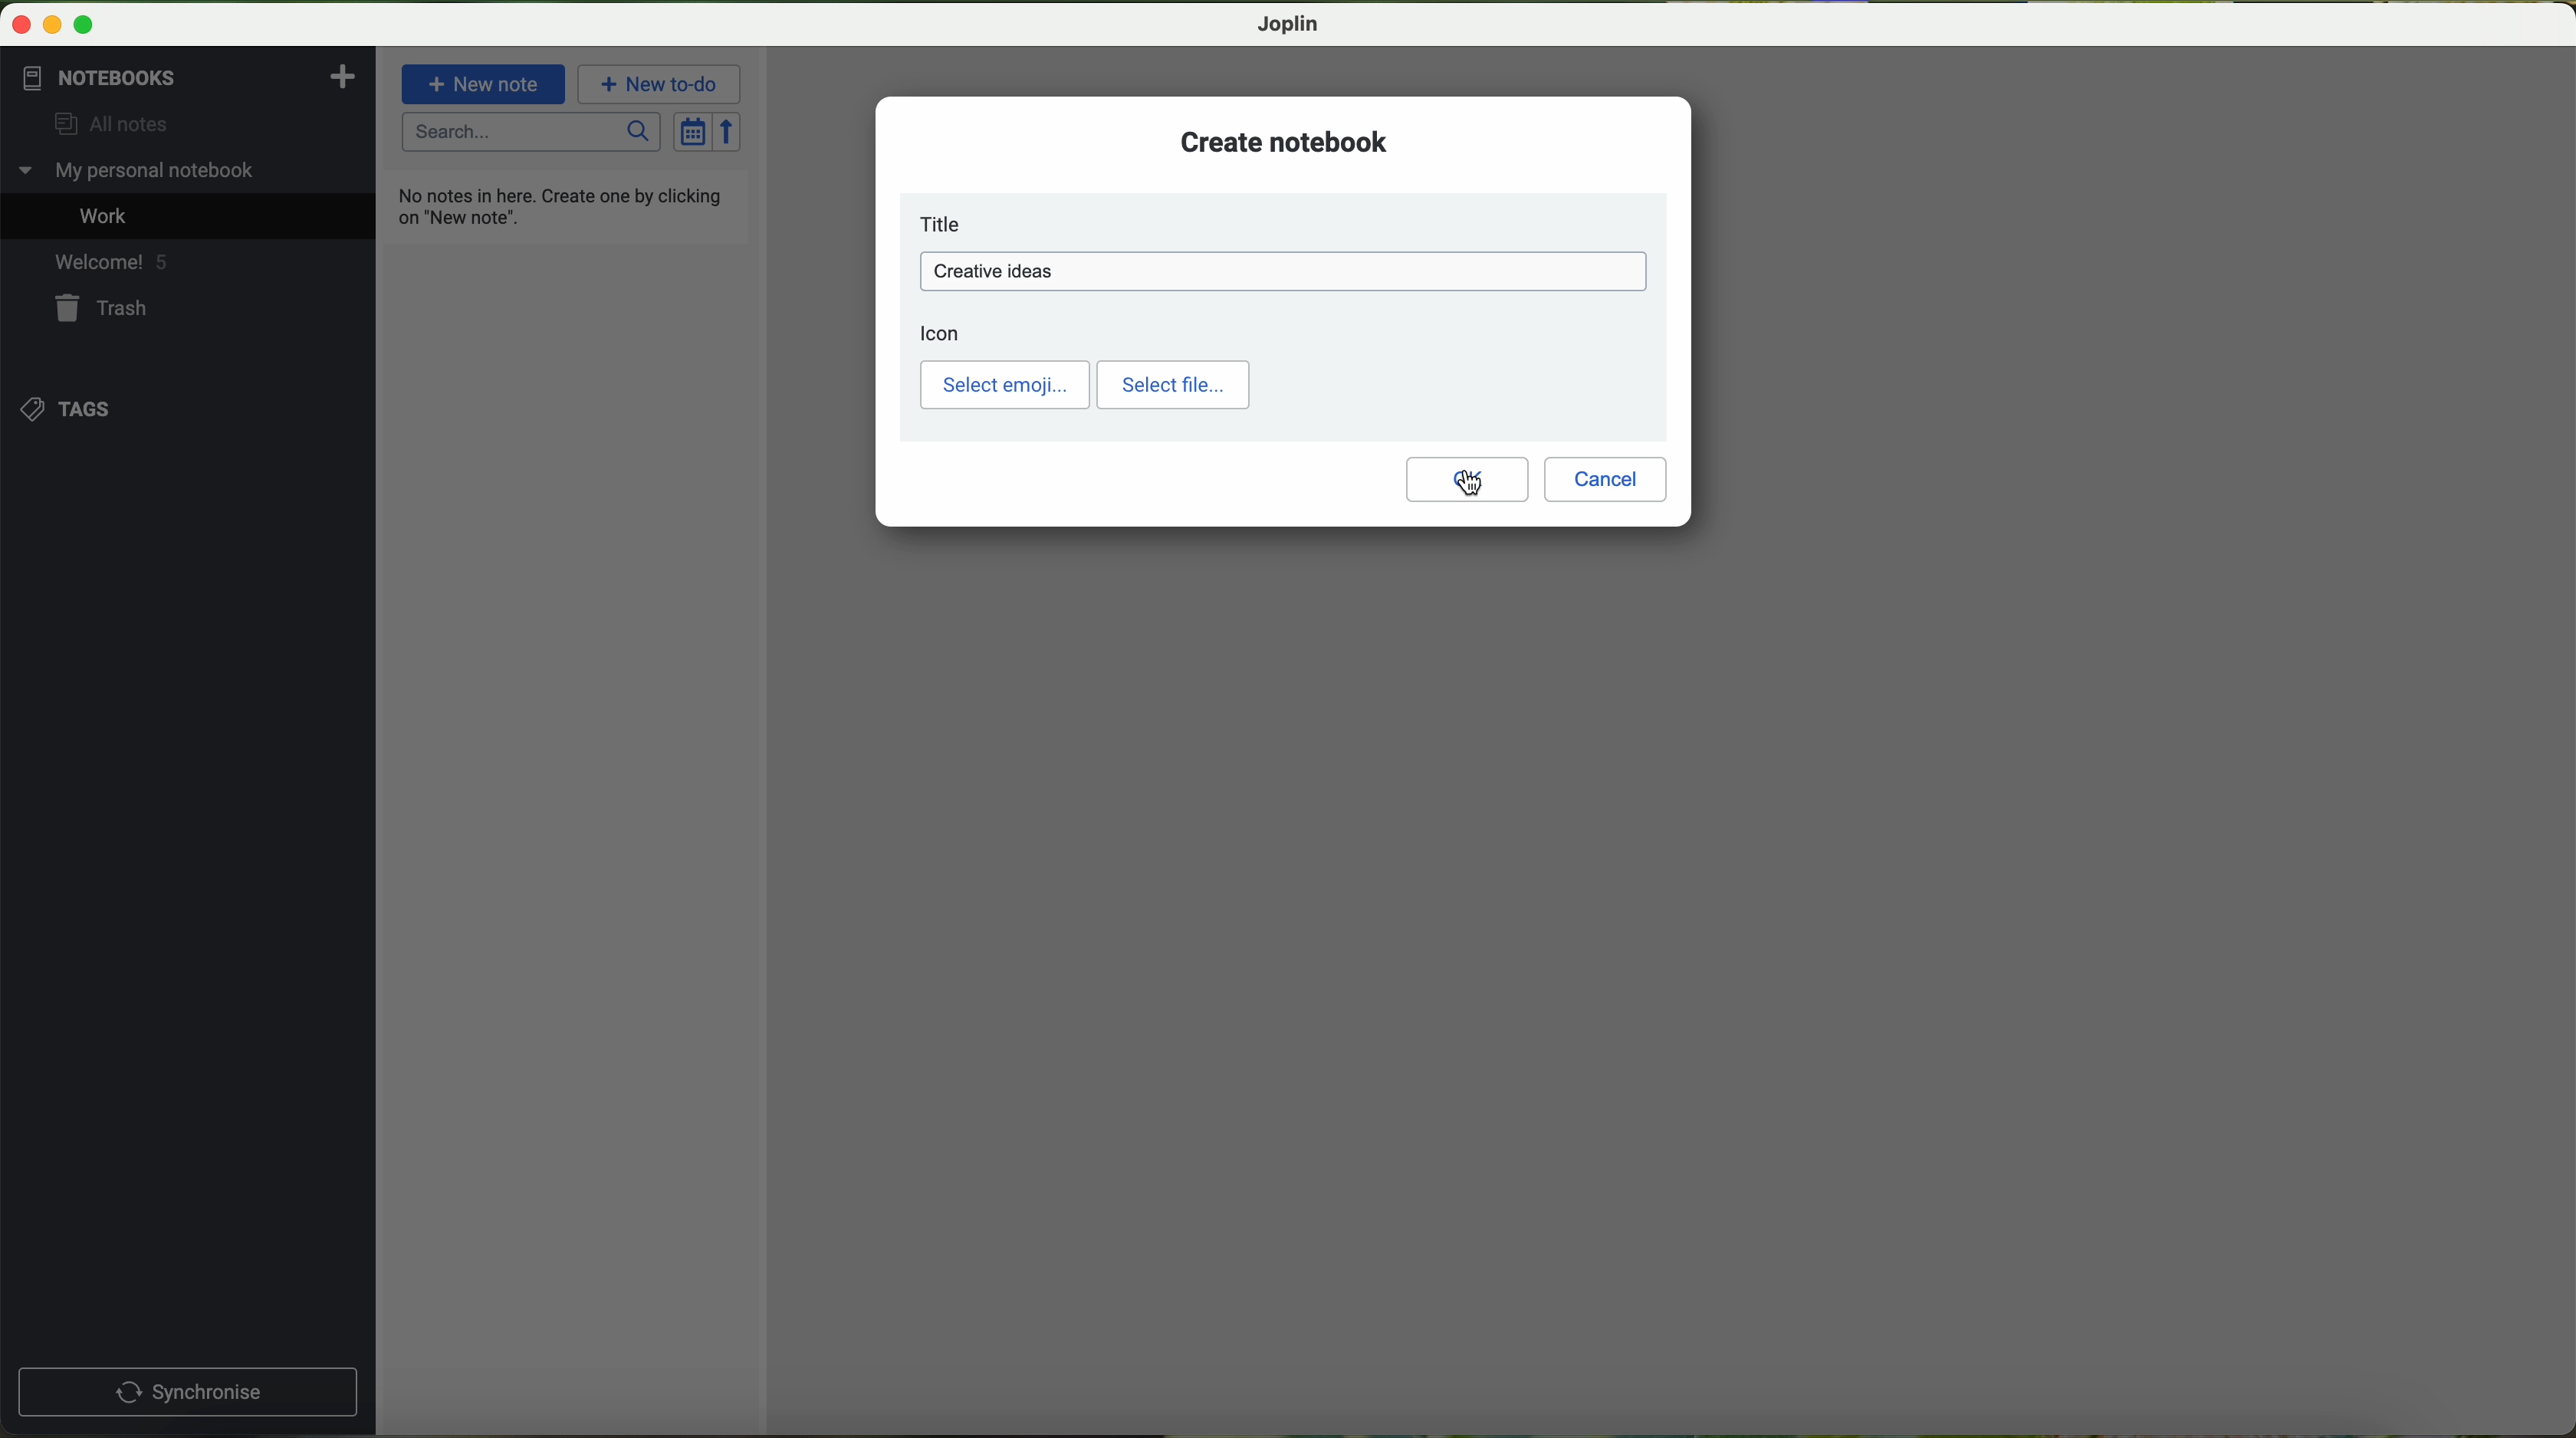  I want to click on select emoji, so click(1005, 385).